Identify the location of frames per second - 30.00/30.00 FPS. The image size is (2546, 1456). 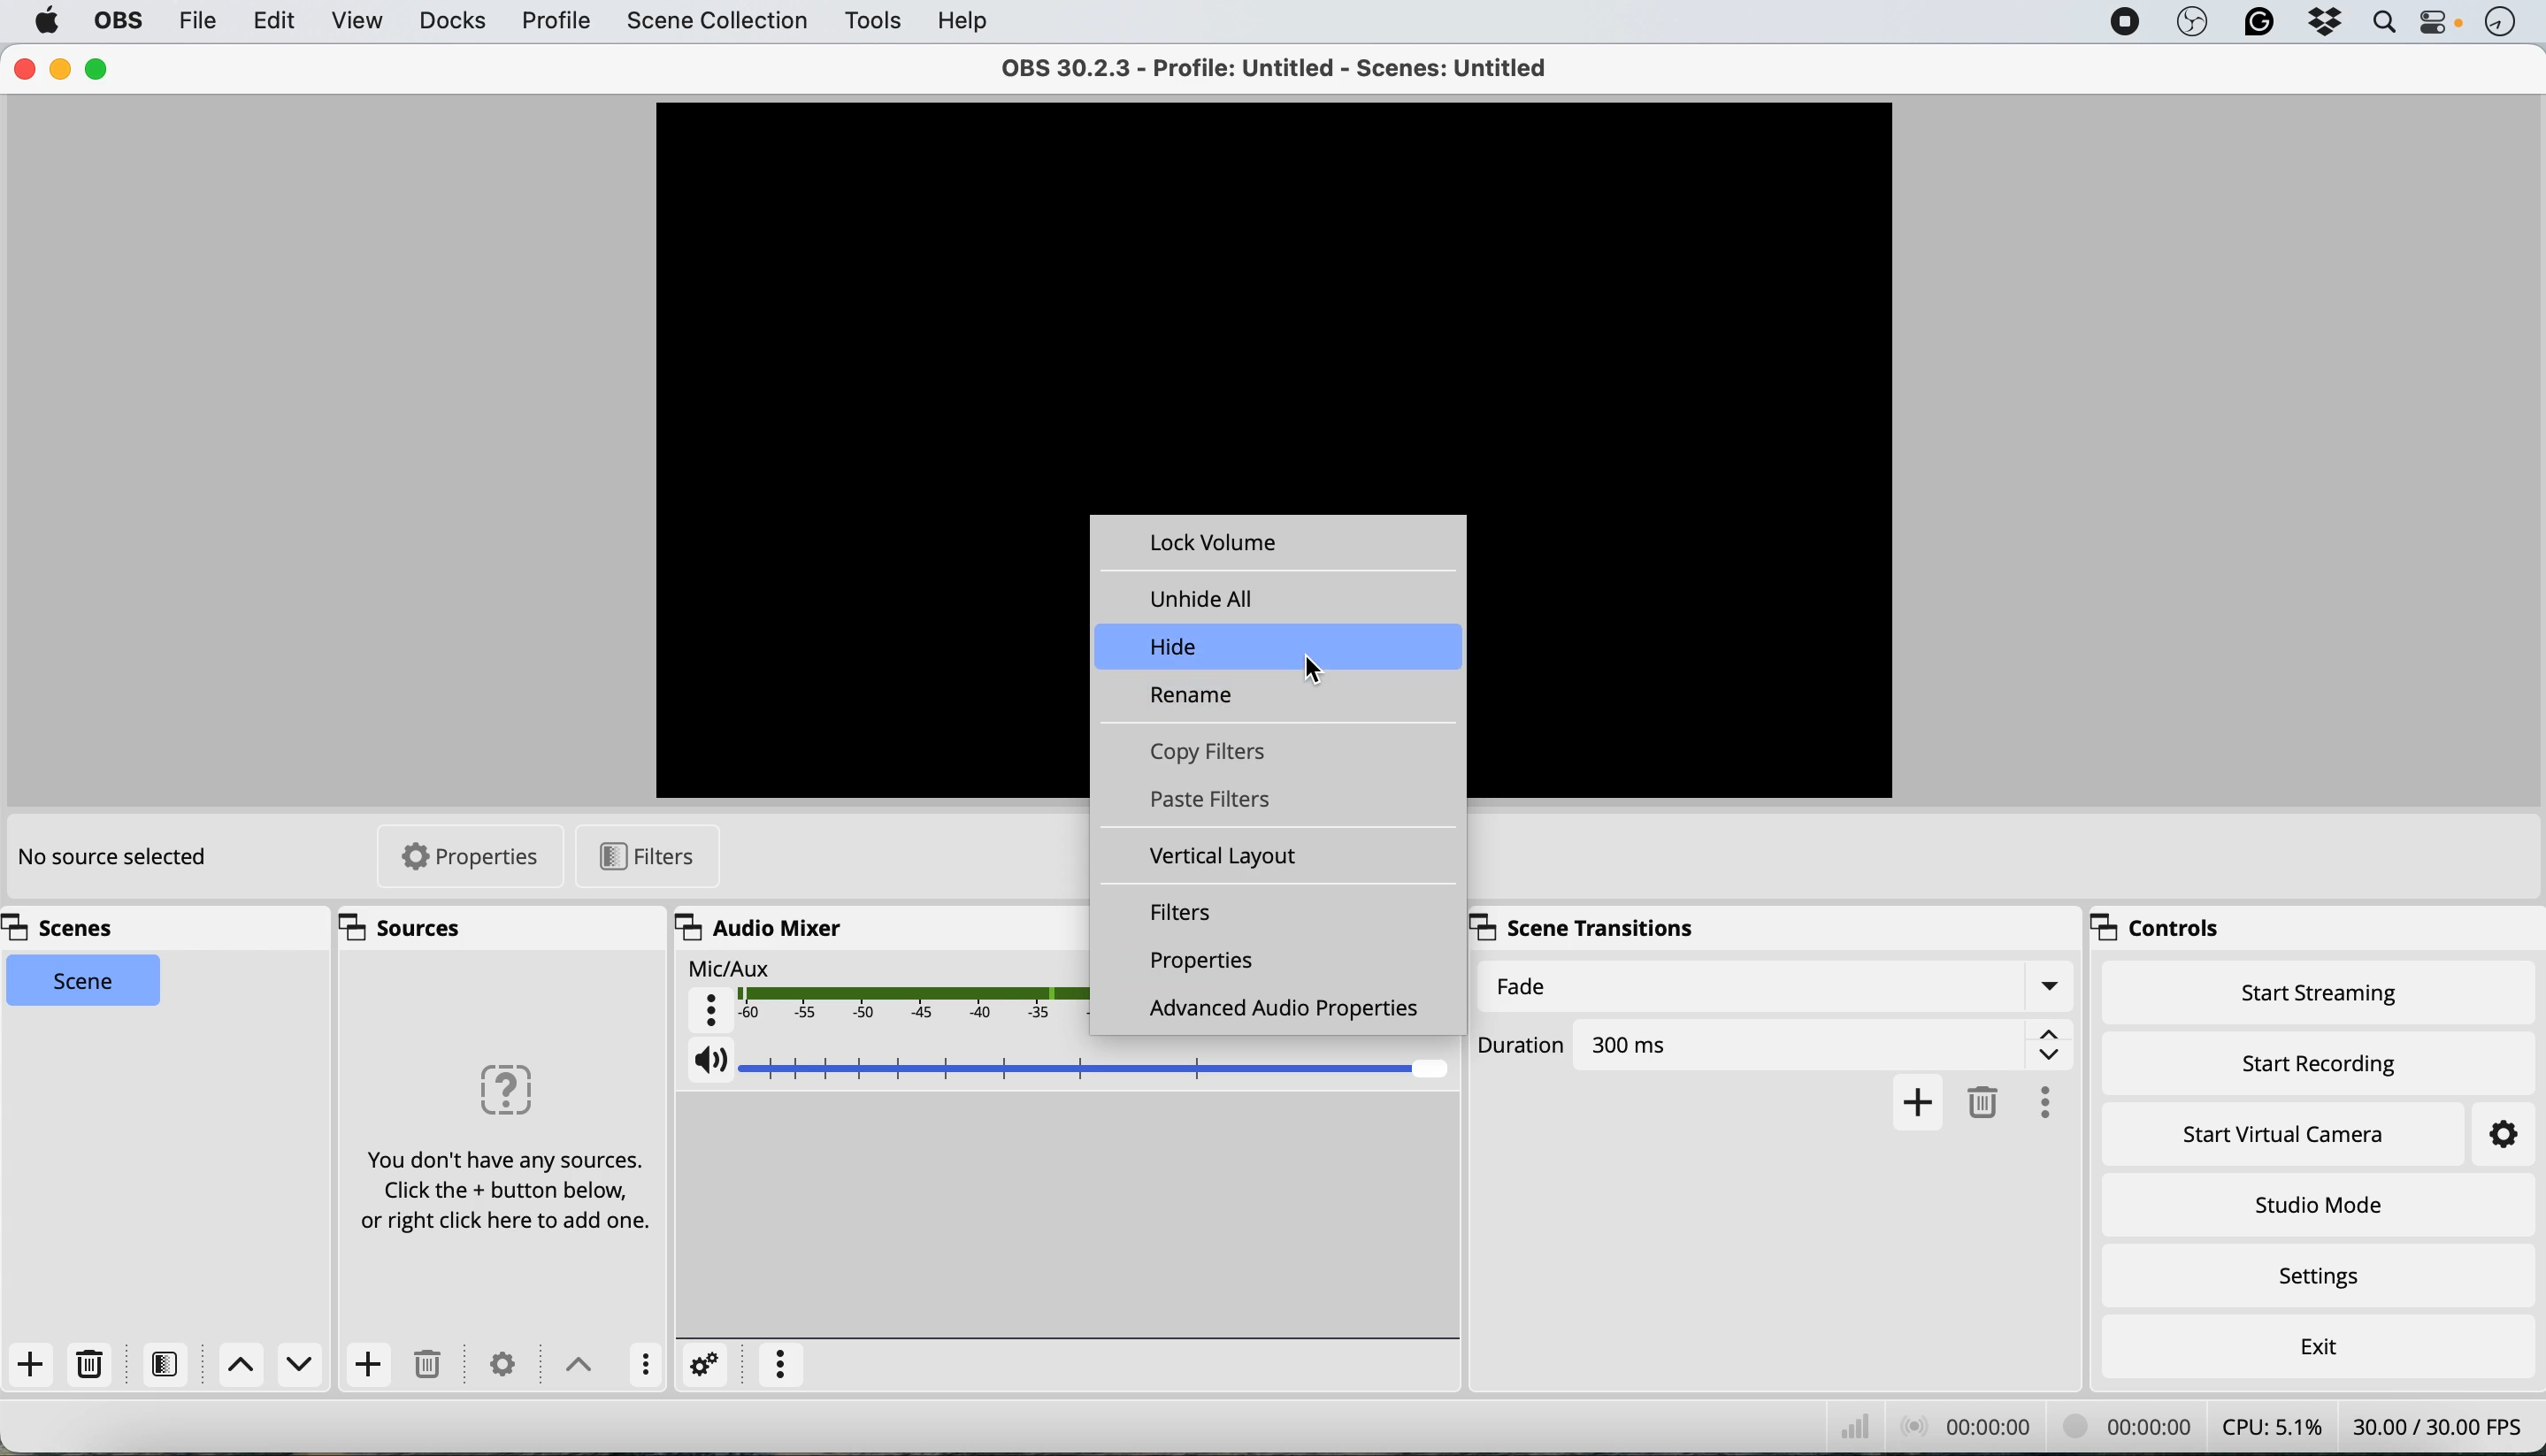
(2444, 1427).